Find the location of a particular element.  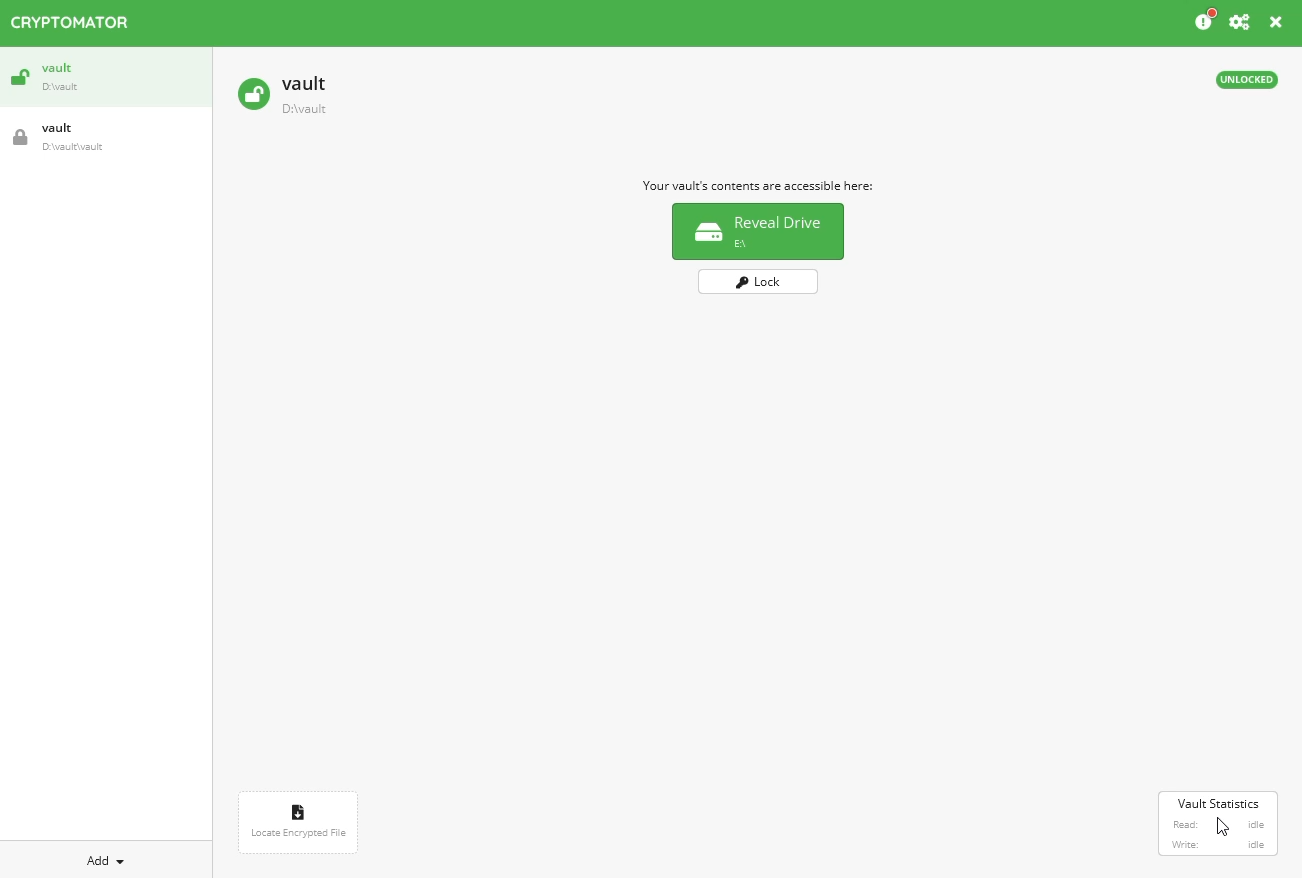

configure is located at coordinates (1241, 22).